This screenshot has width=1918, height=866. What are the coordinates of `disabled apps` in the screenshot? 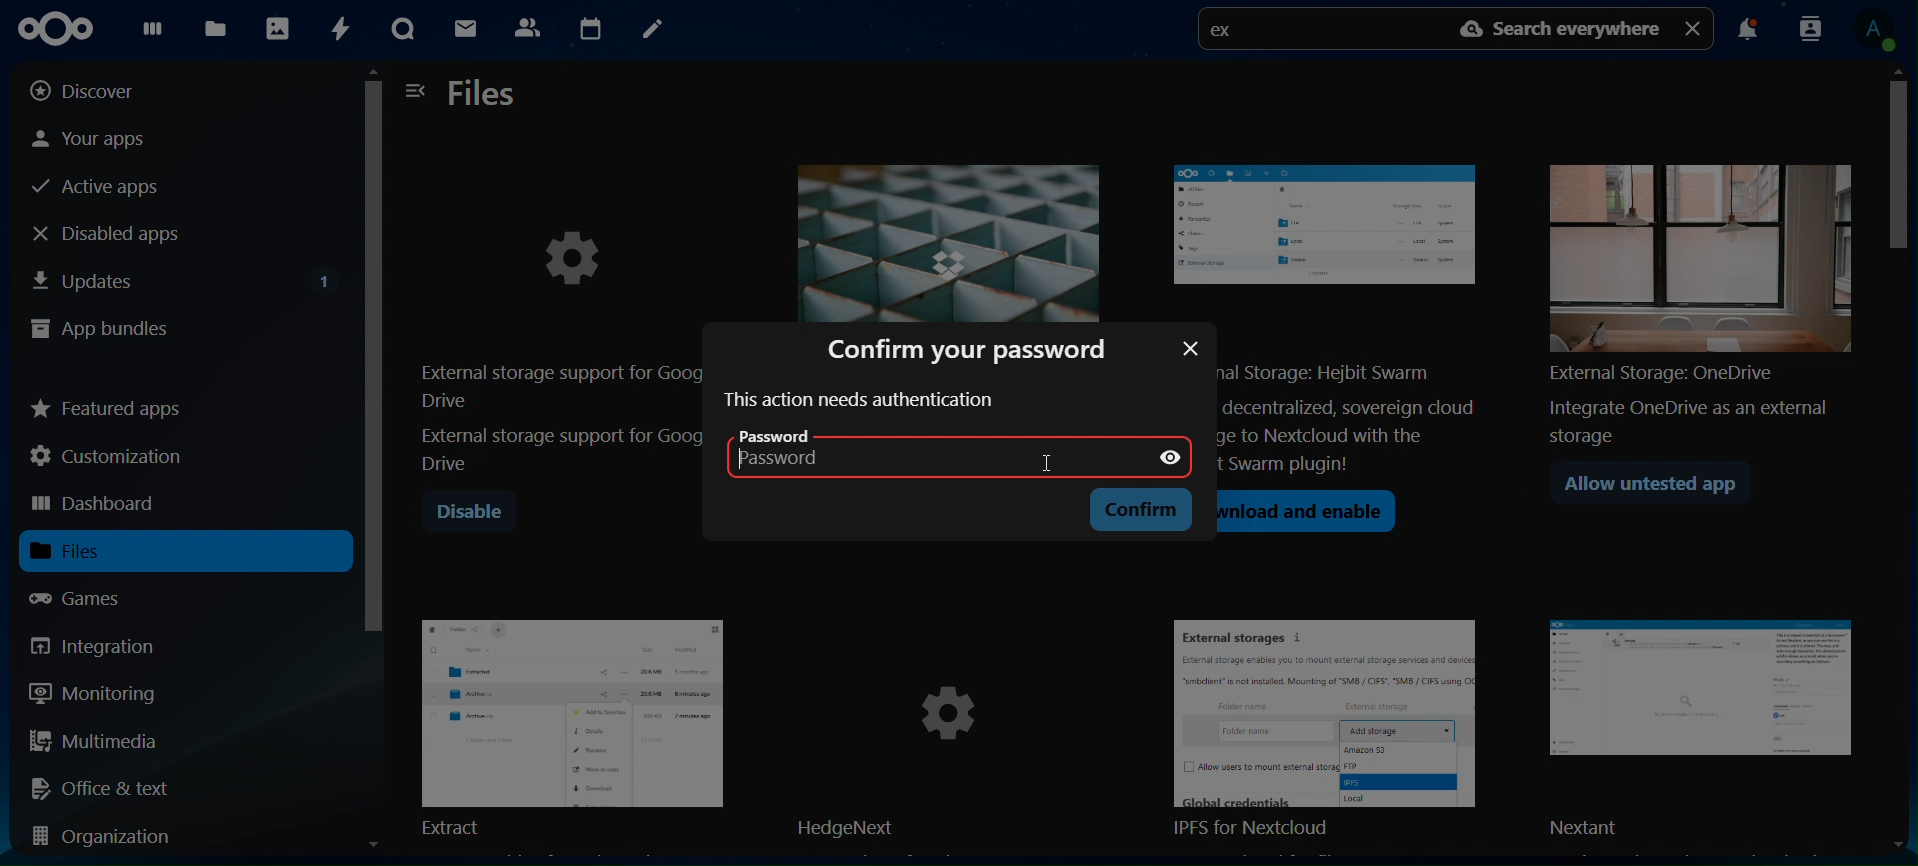 It's located at (124, 233).